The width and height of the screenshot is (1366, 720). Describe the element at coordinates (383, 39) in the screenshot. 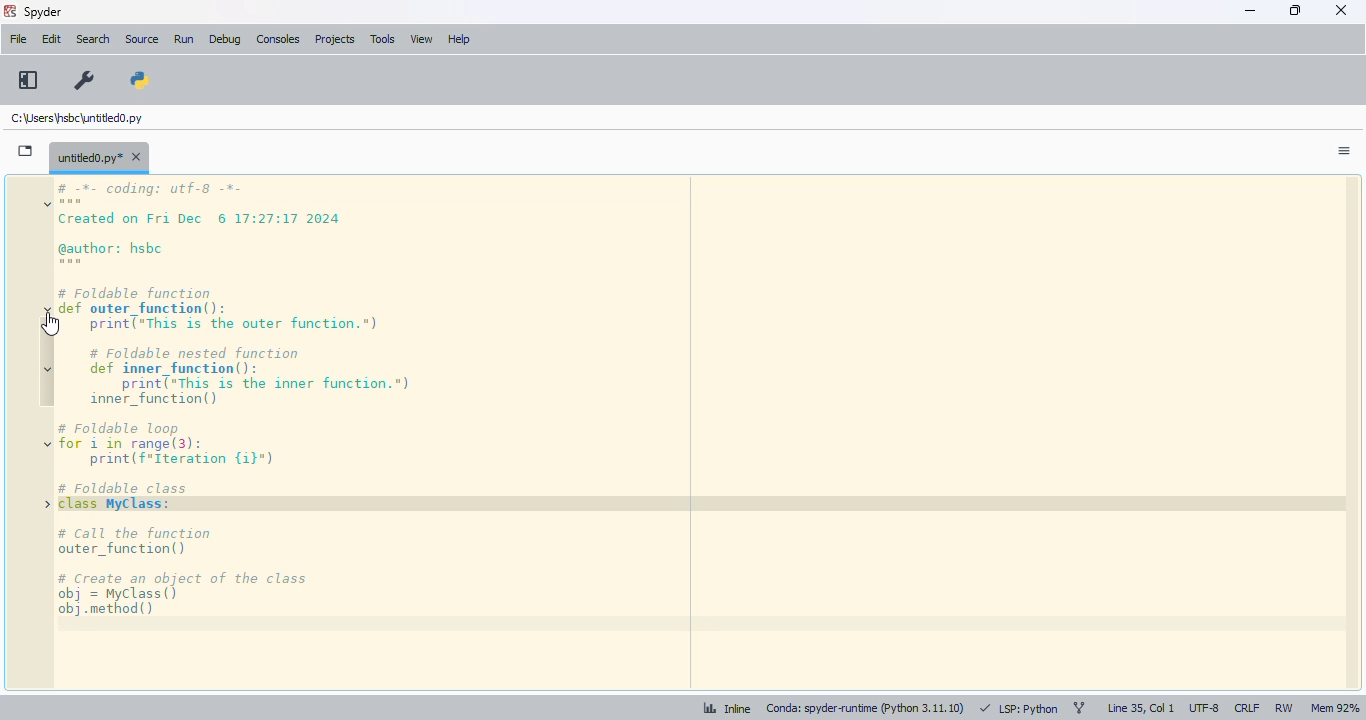

I see `tools` at that location.